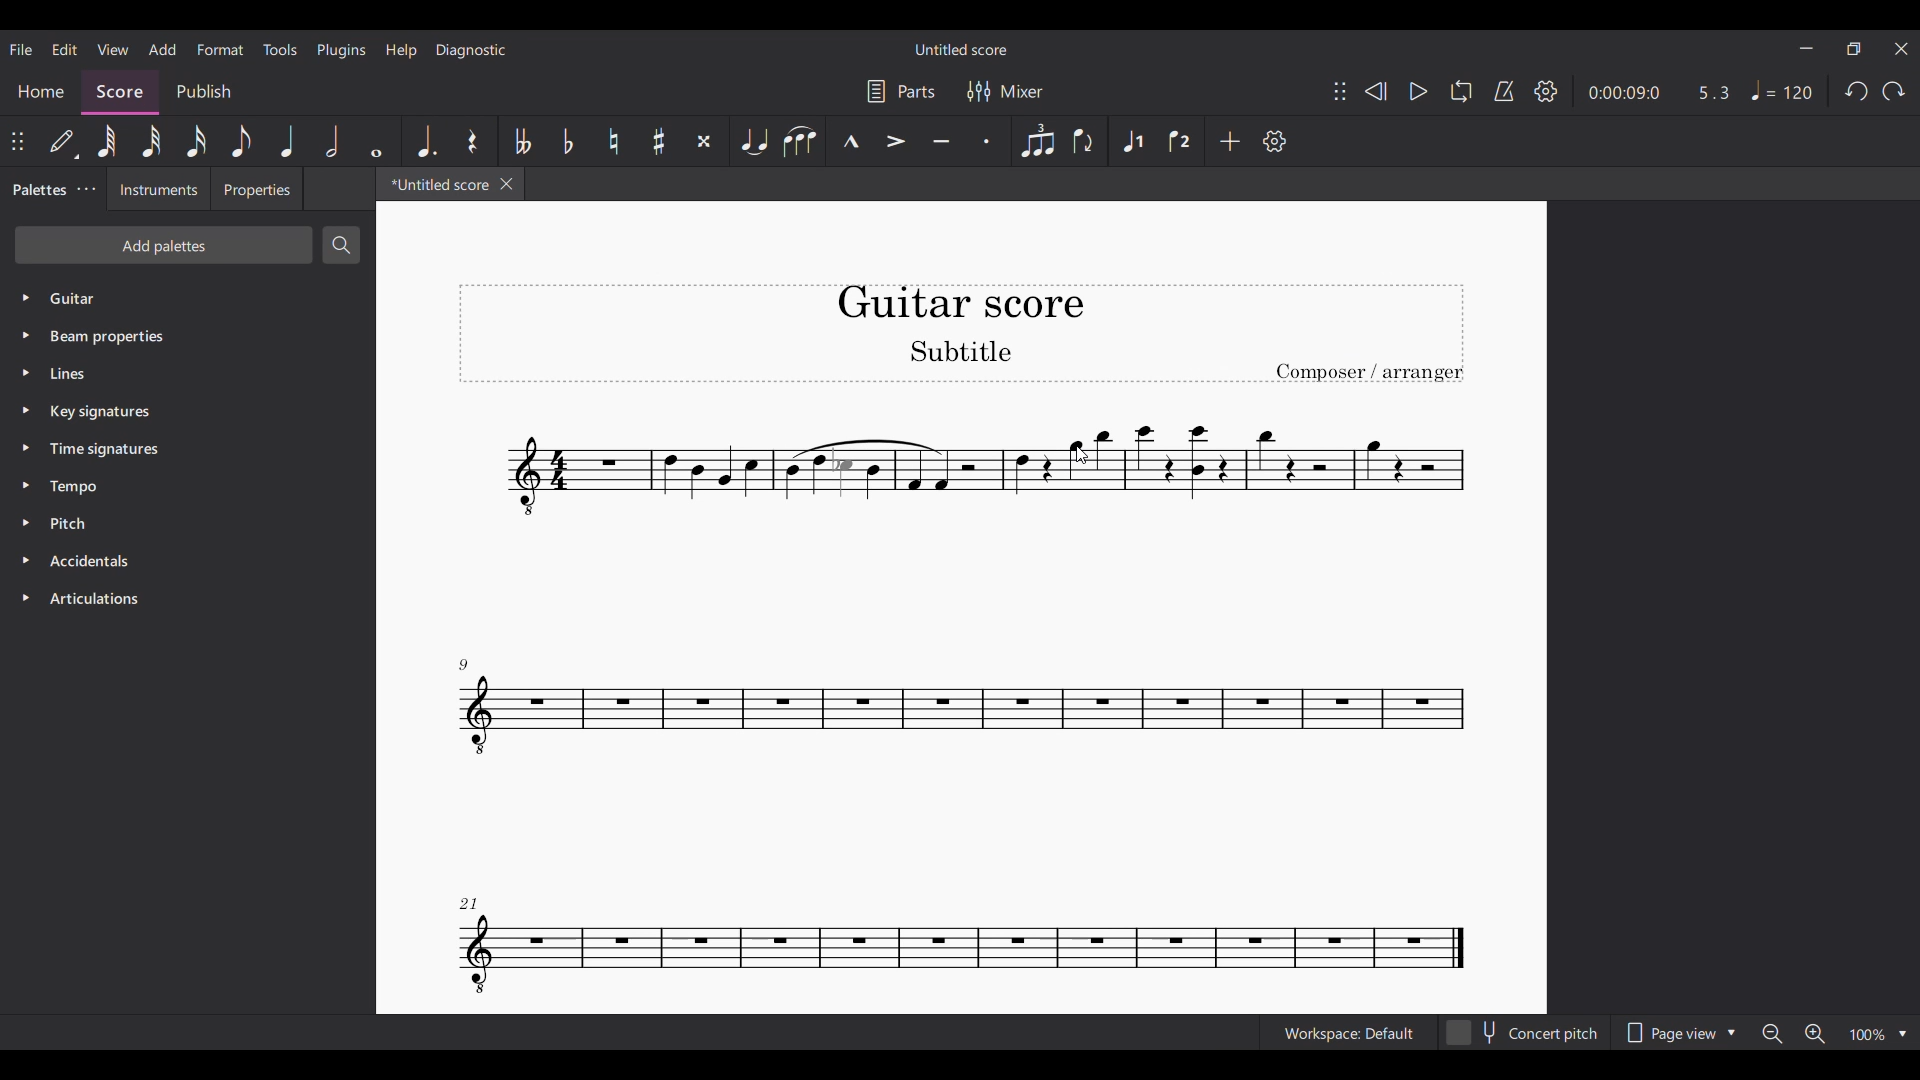  I want to click on Parts settings, so click(901, 91).